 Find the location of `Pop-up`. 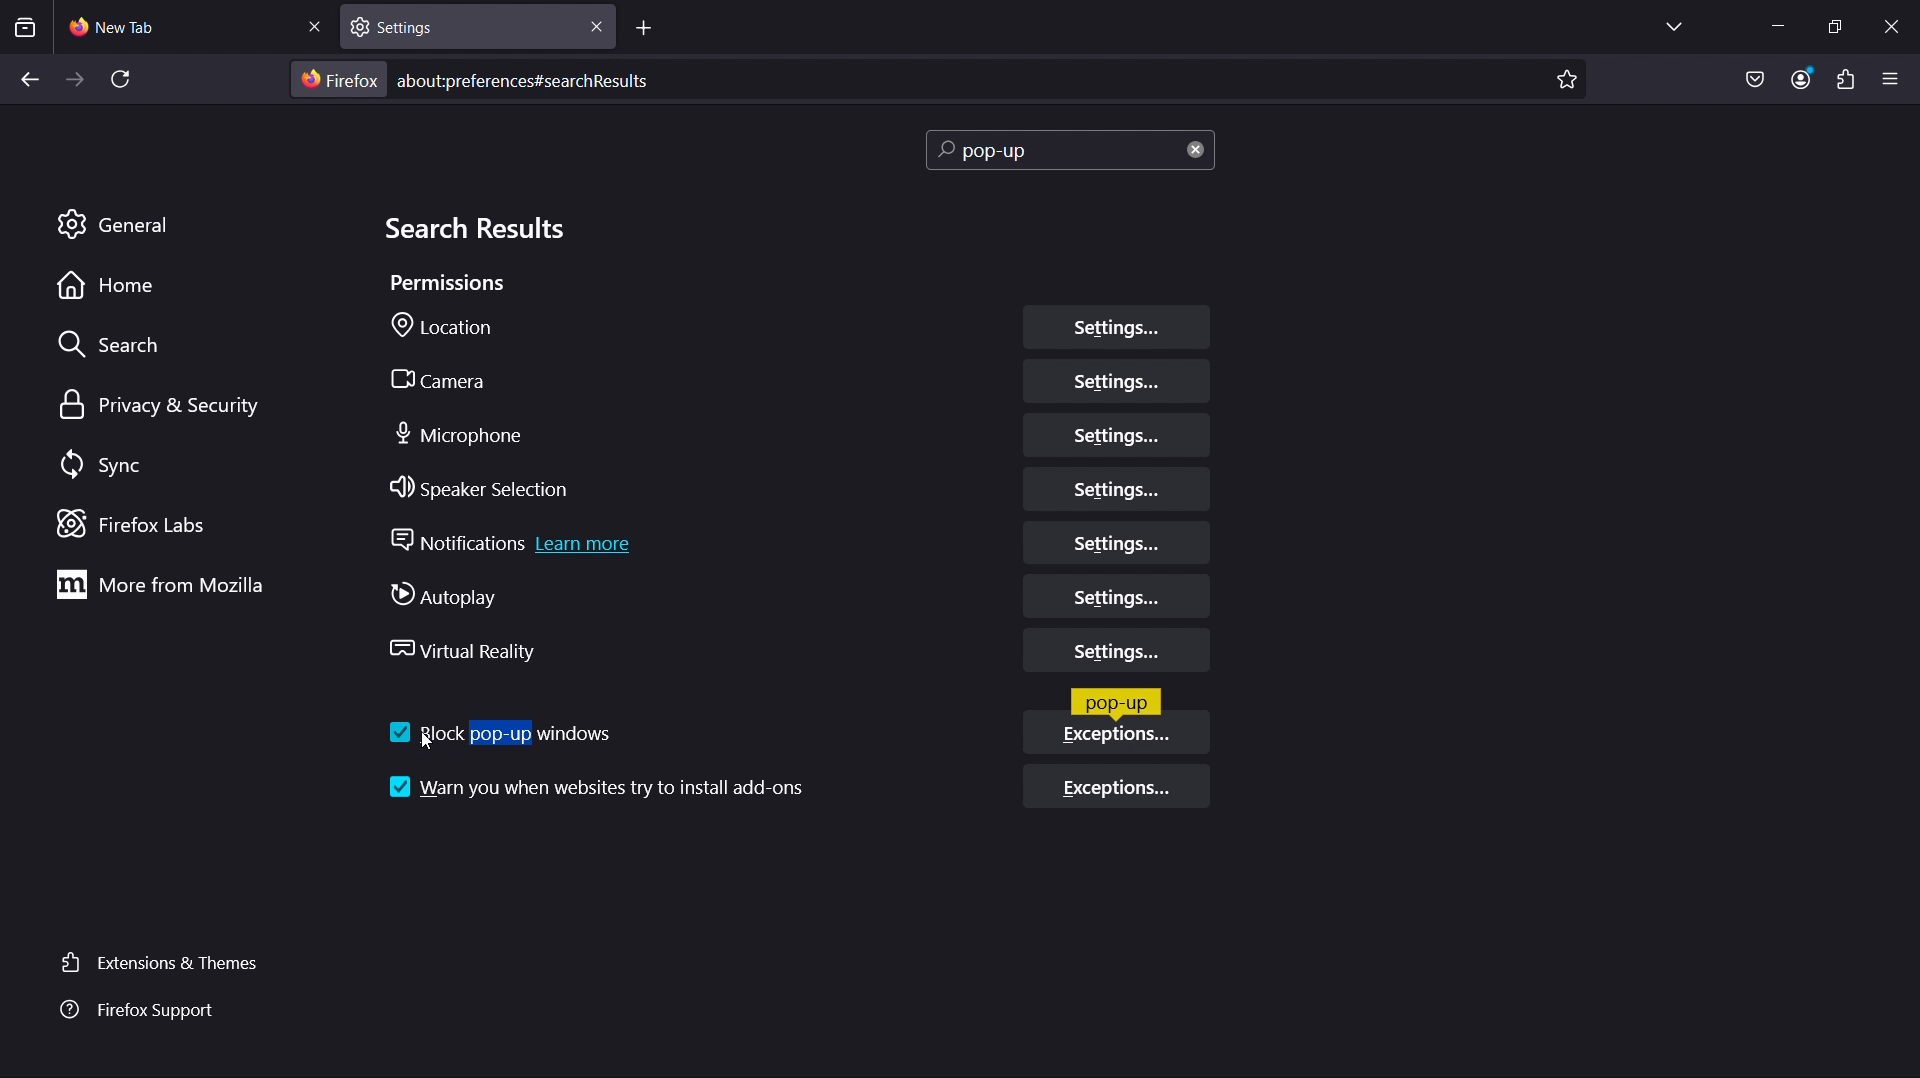

Pop-up is located at coordinates (1117, 702).